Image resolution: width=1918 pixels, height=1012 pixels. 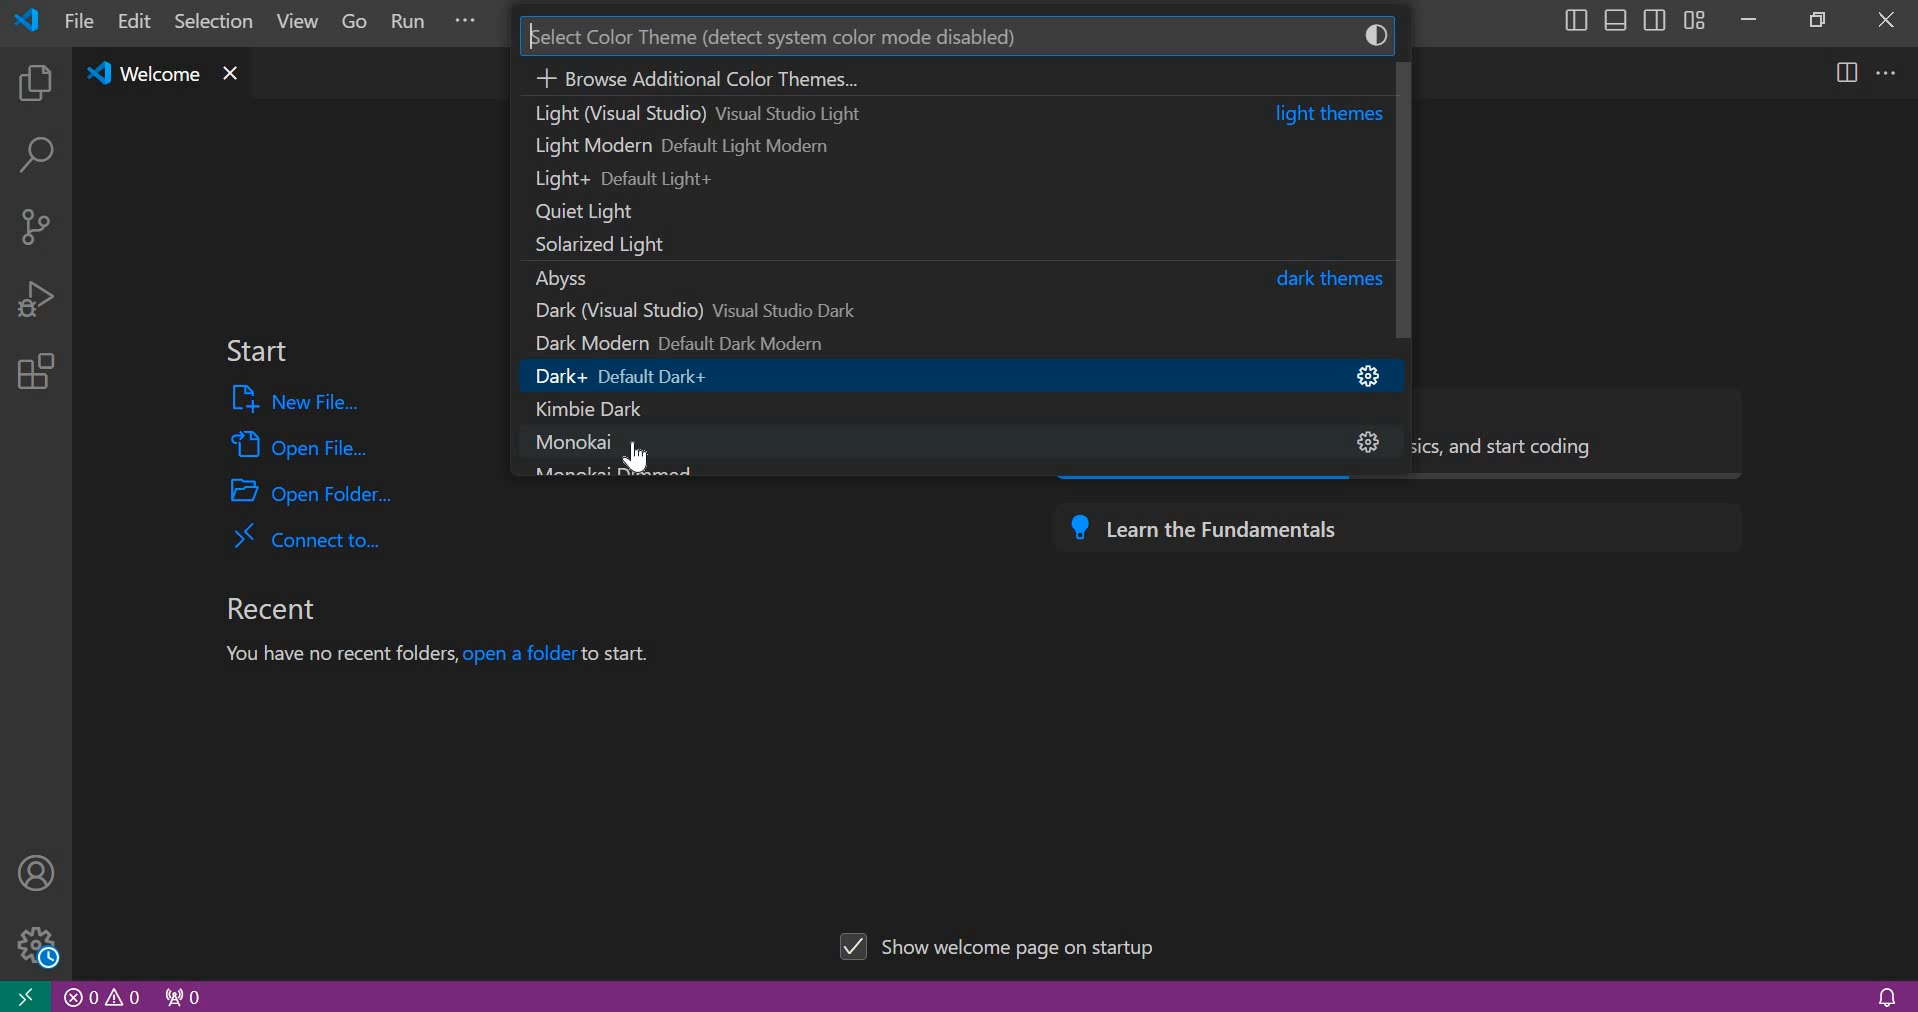 I want to click on no notifications, so click(x=1886, y=995).